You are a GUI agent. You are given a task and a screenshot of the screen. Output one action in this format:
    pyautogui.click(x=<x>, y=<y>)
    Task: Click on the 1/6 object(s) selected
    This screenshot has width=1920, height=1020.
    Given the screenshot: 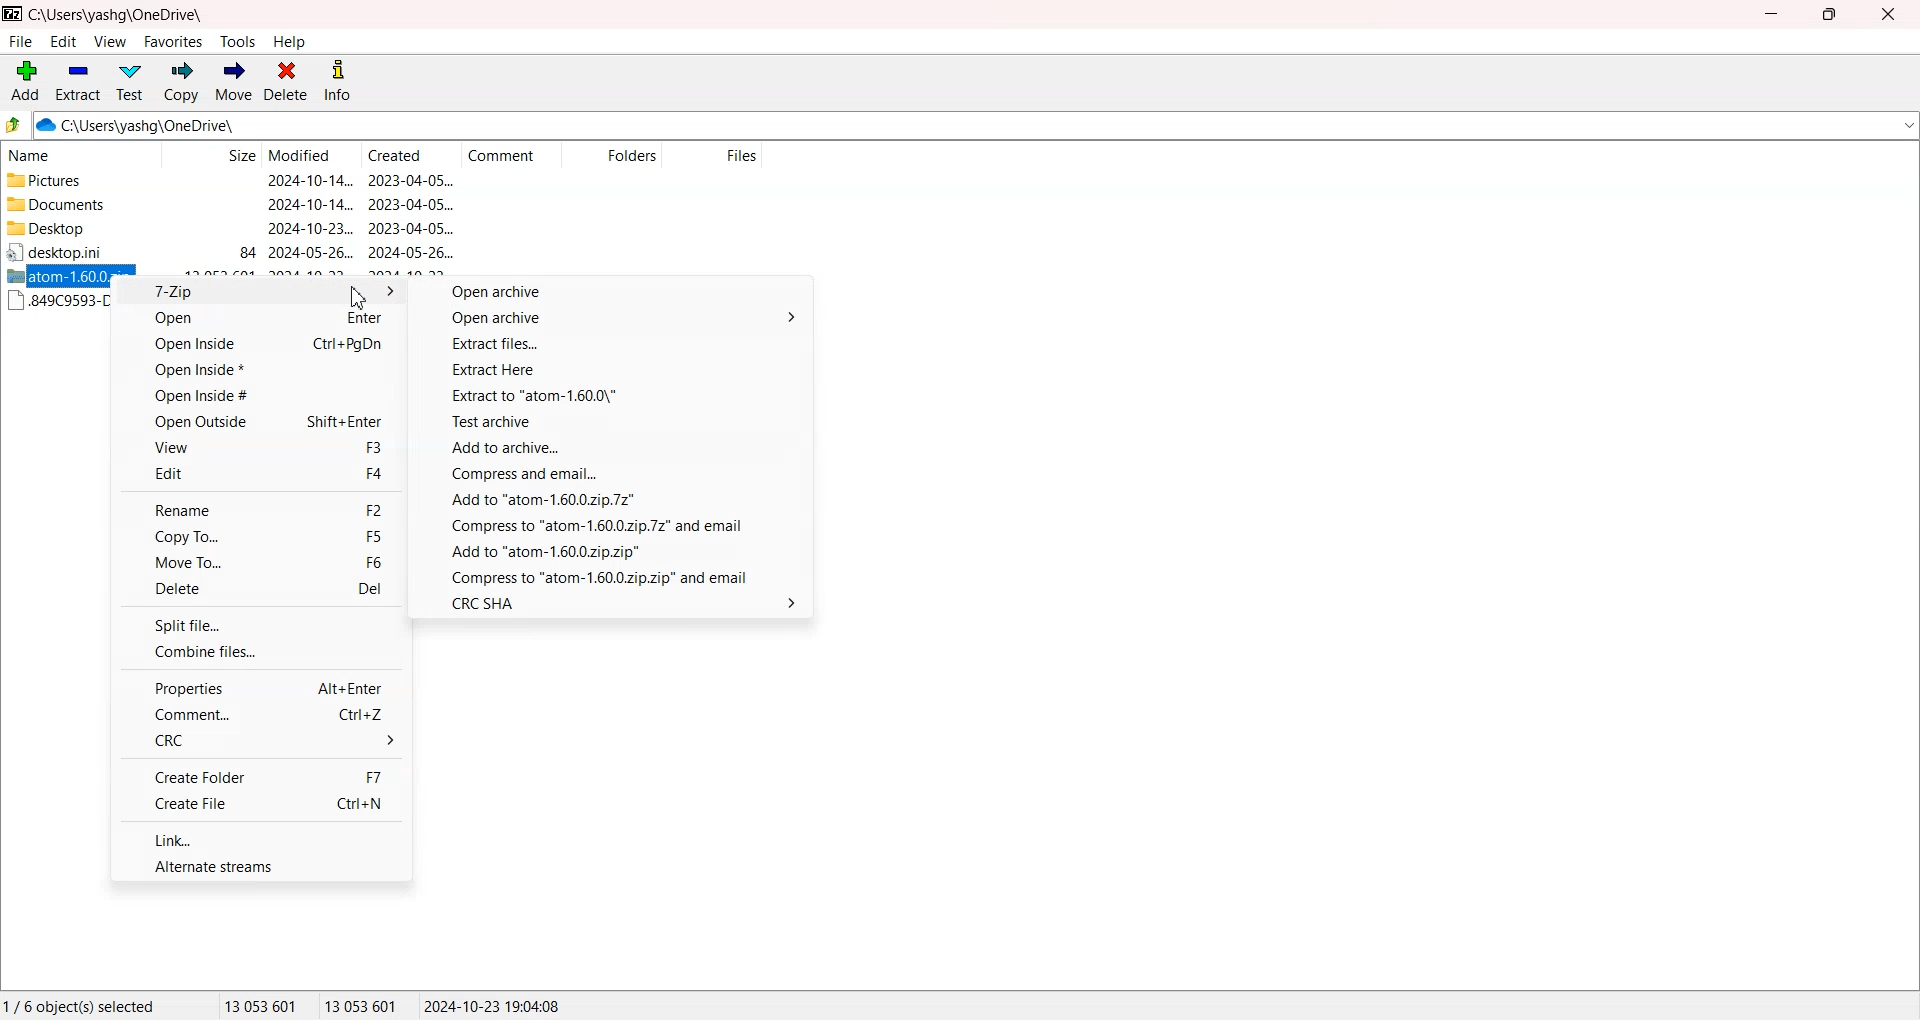 What is the action you would take?
    pyautogui.click(x=79, y=1005)
    